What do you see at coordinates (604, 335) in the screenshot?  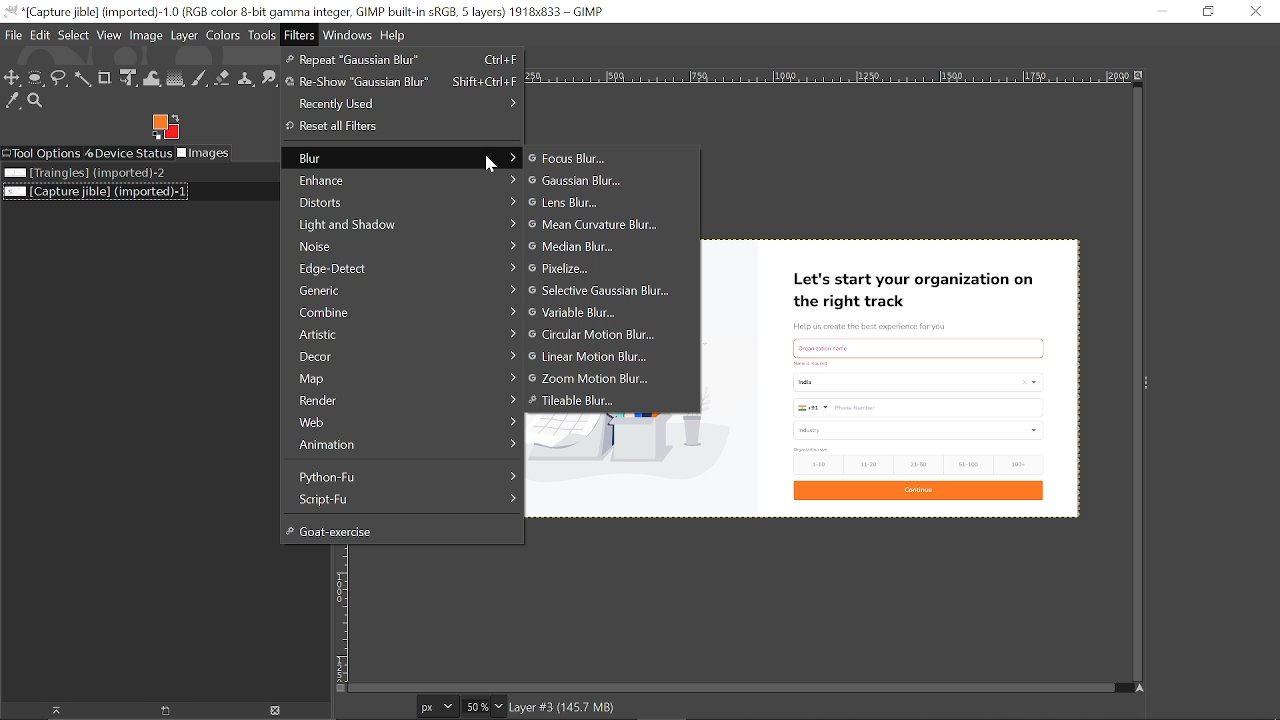 I see `Circular motion blur` at bounding box center [604, 335].